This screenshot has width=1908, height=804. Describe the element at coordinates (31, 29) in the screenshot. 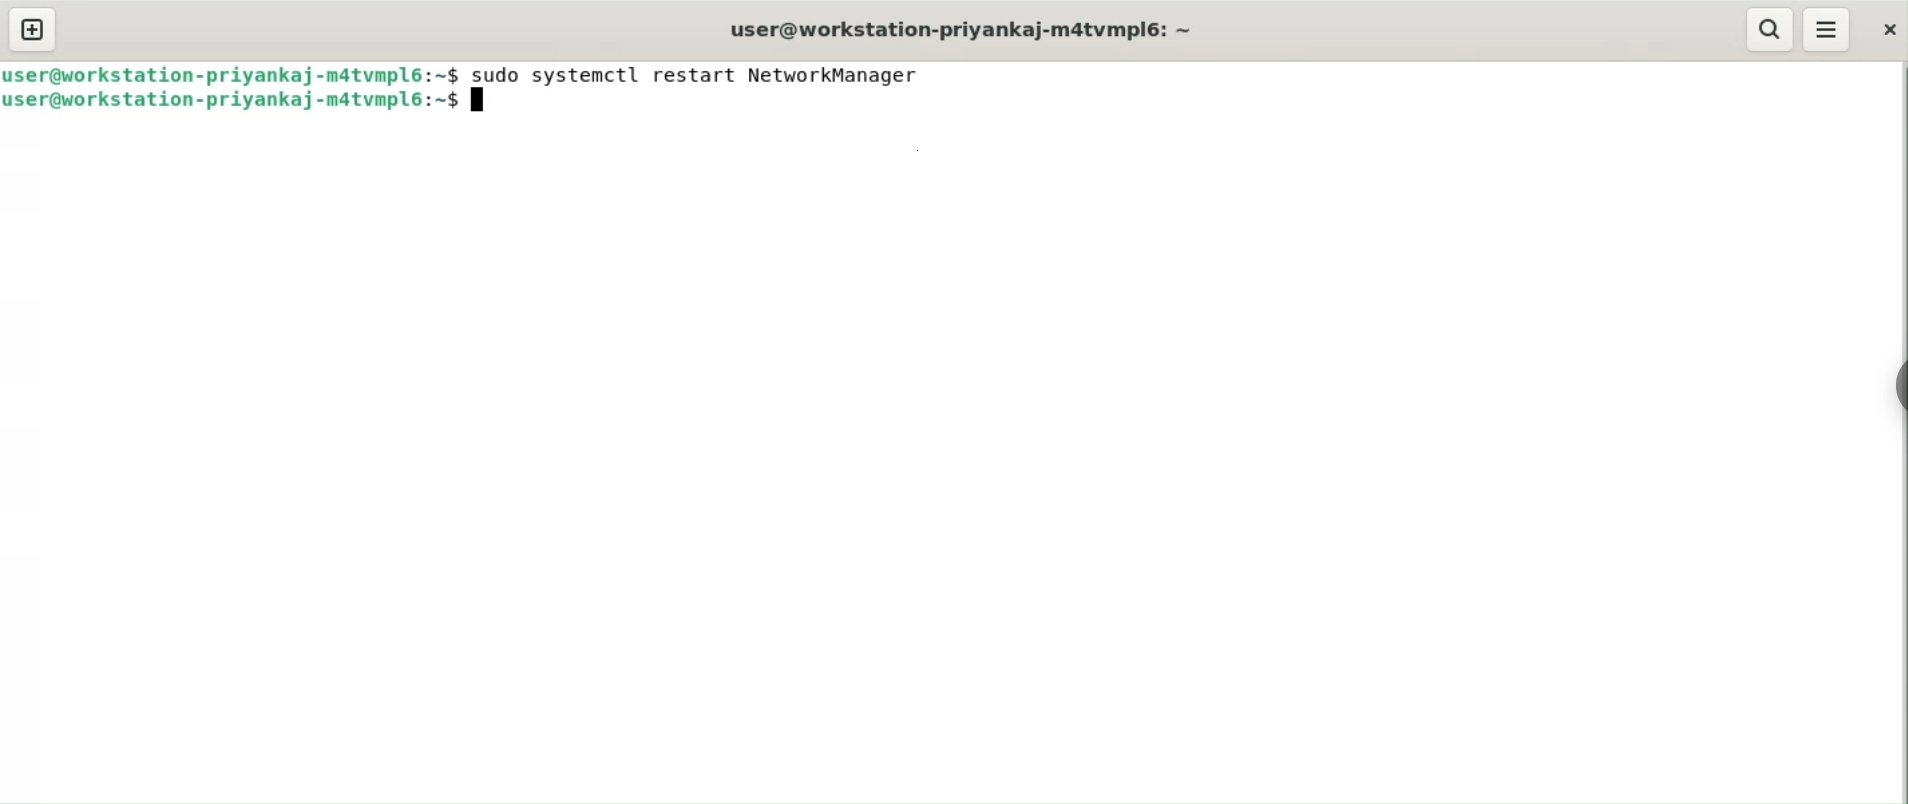

I see `new tab` at that location.